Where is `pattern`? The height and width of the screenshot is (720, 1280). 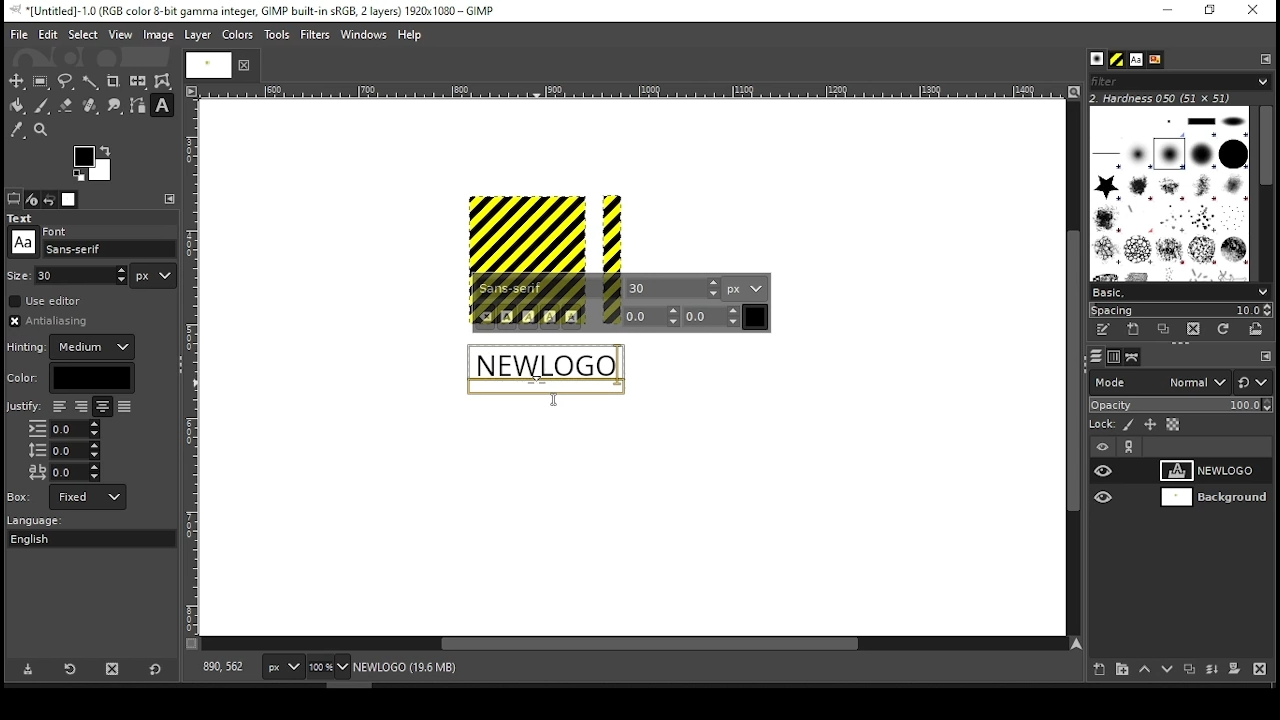 pattern is located at coordinates (1117, 60).